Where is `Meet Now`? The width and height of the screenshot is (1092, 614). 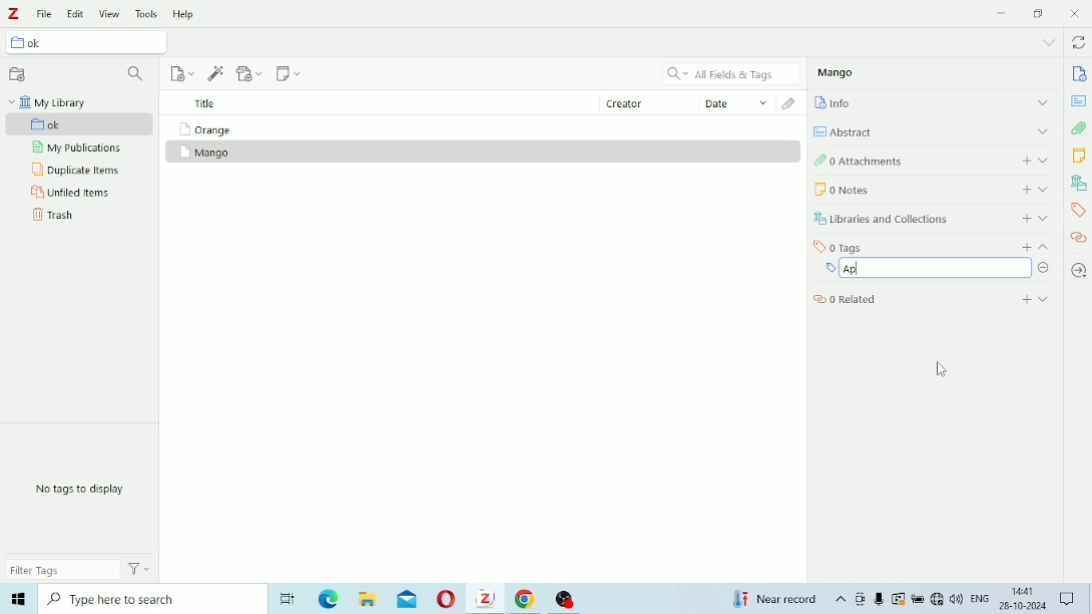 Meet Now is located at coordinates (861, 599).